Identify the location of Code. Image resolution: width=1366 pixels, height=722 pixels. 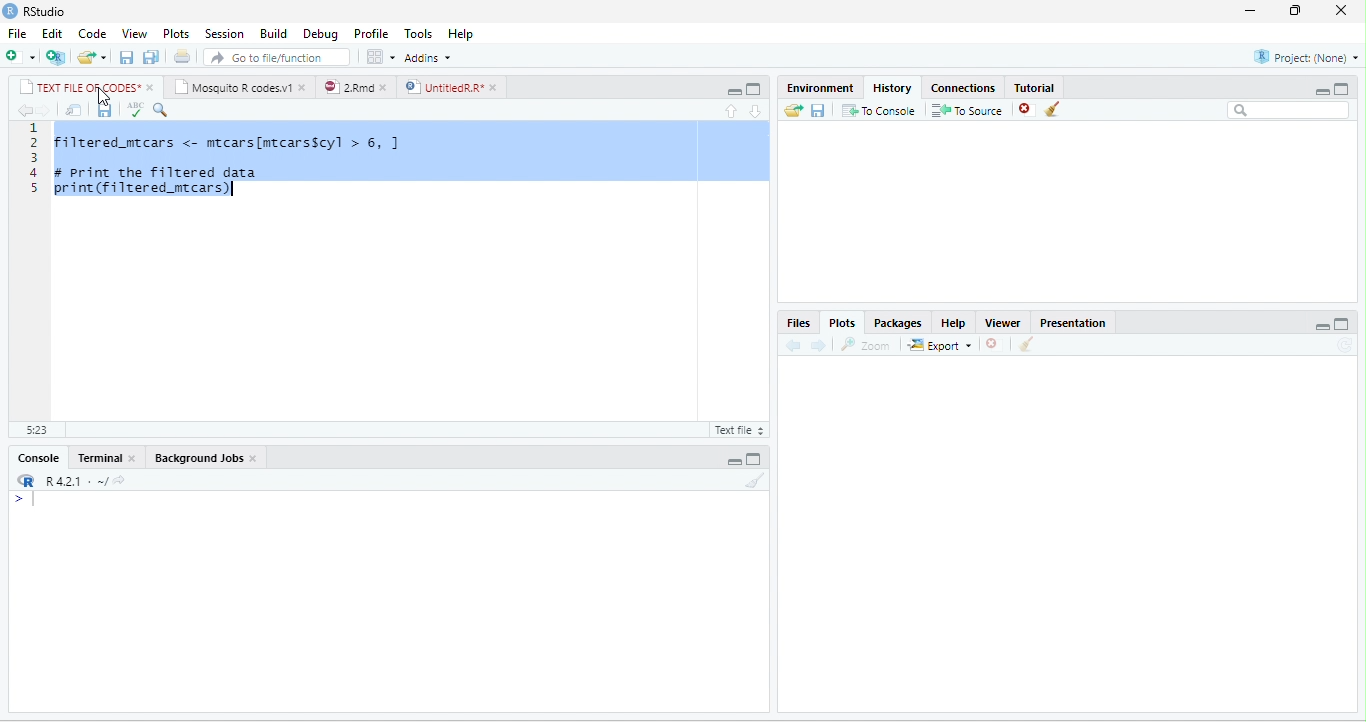
(93, 33).